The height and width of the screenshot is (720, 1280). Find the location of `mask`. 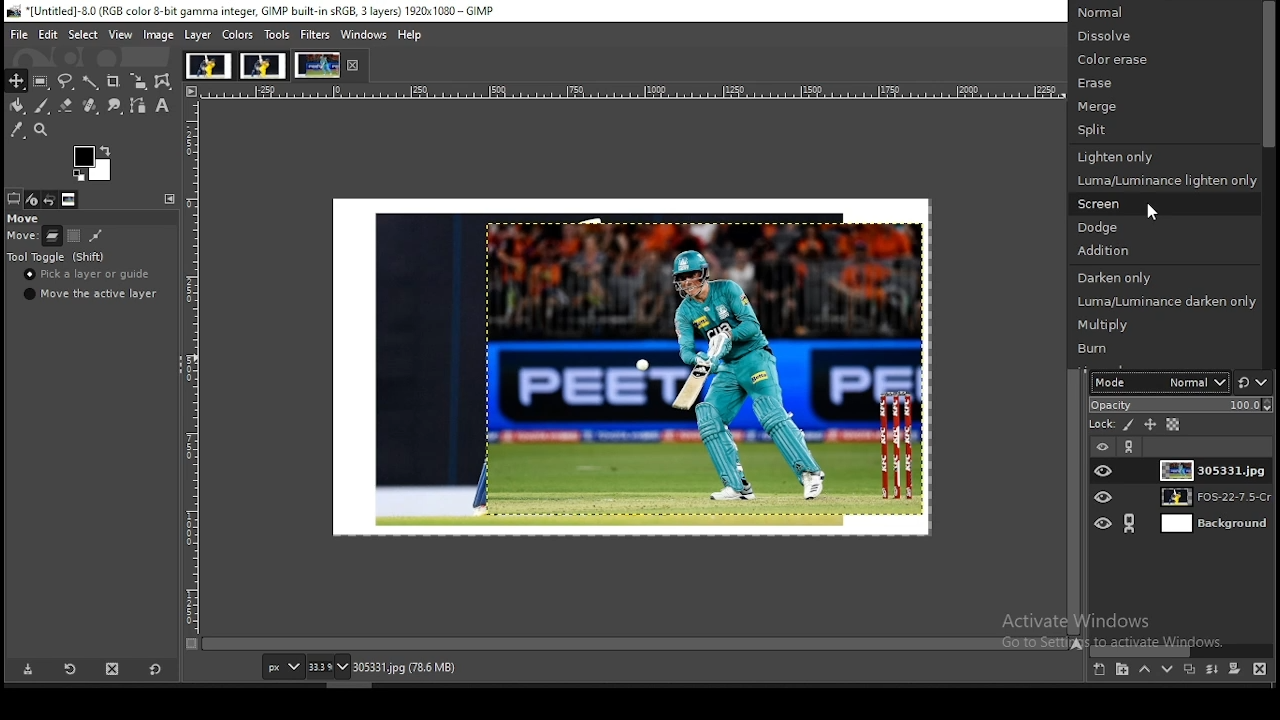

mask is located at coordinates (1236, 669).